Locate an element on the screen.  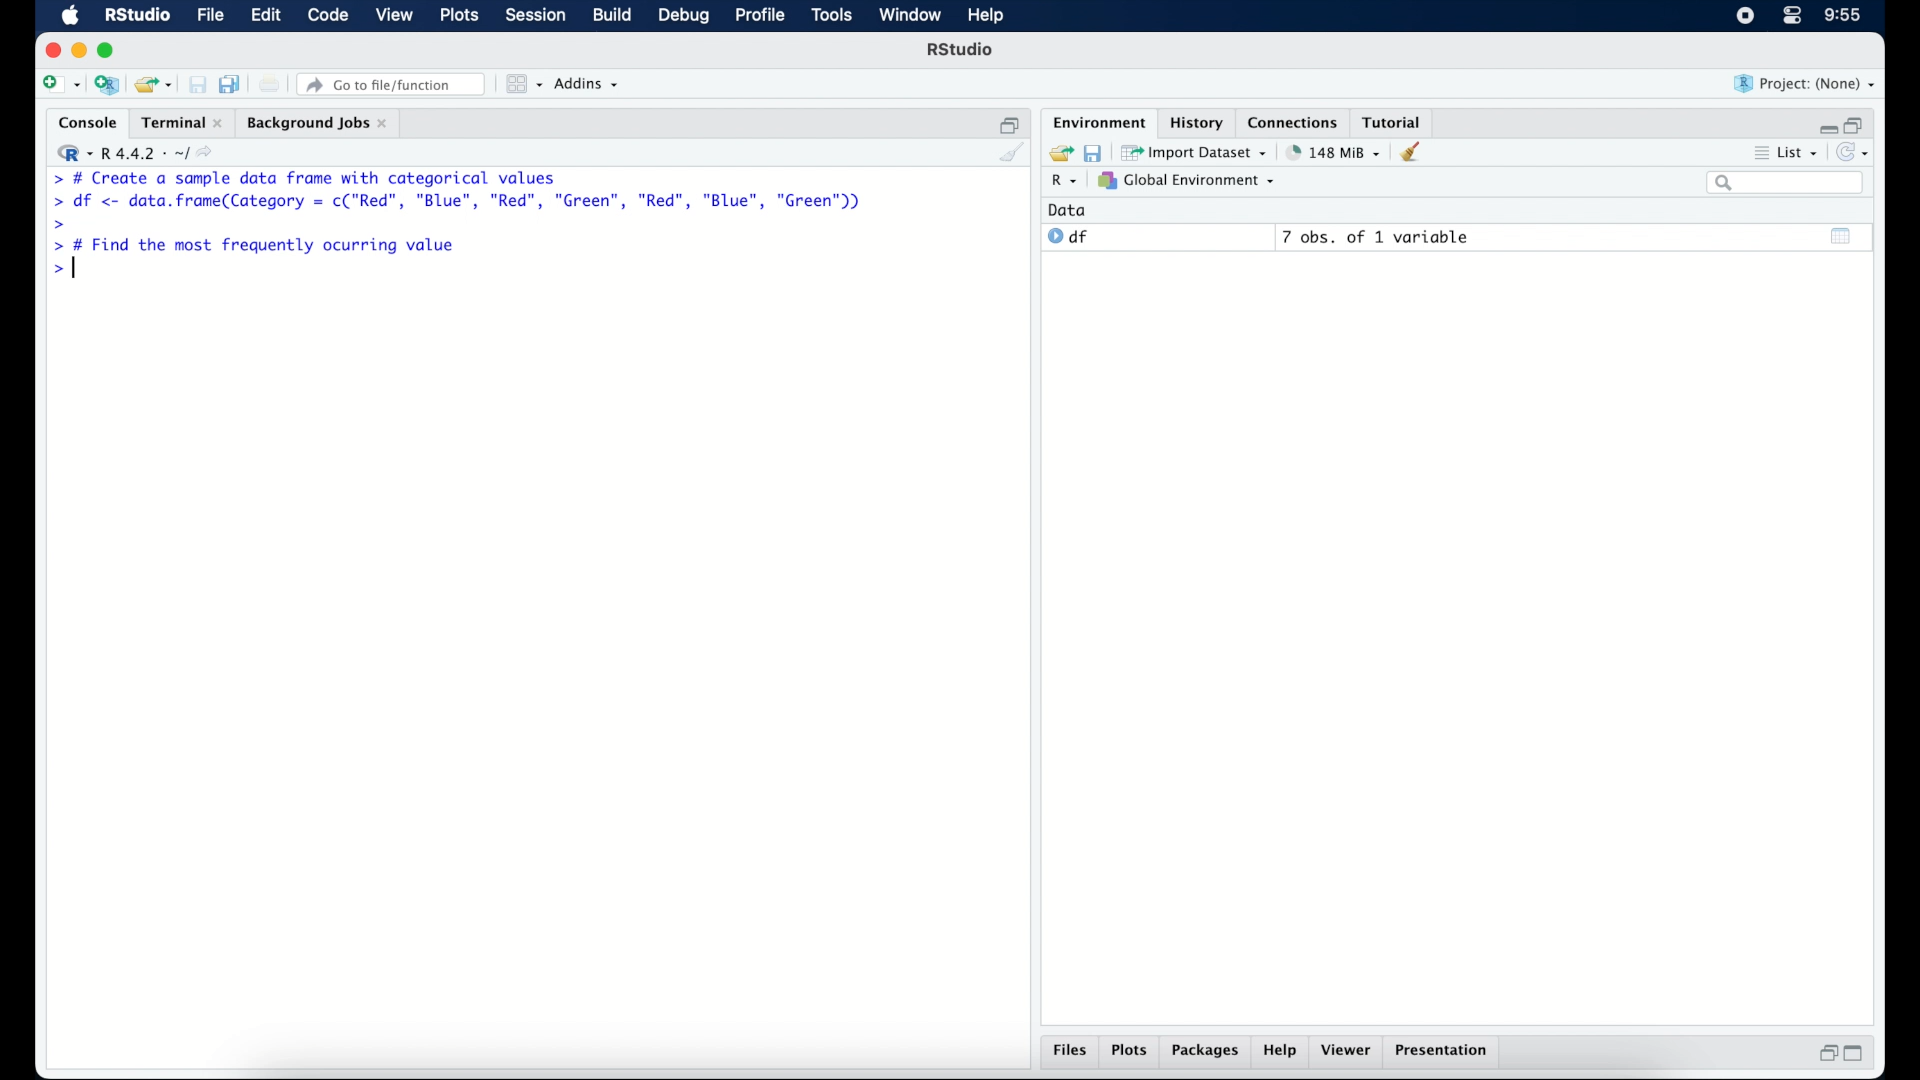
clear console is located at coordinates (1013, 153).